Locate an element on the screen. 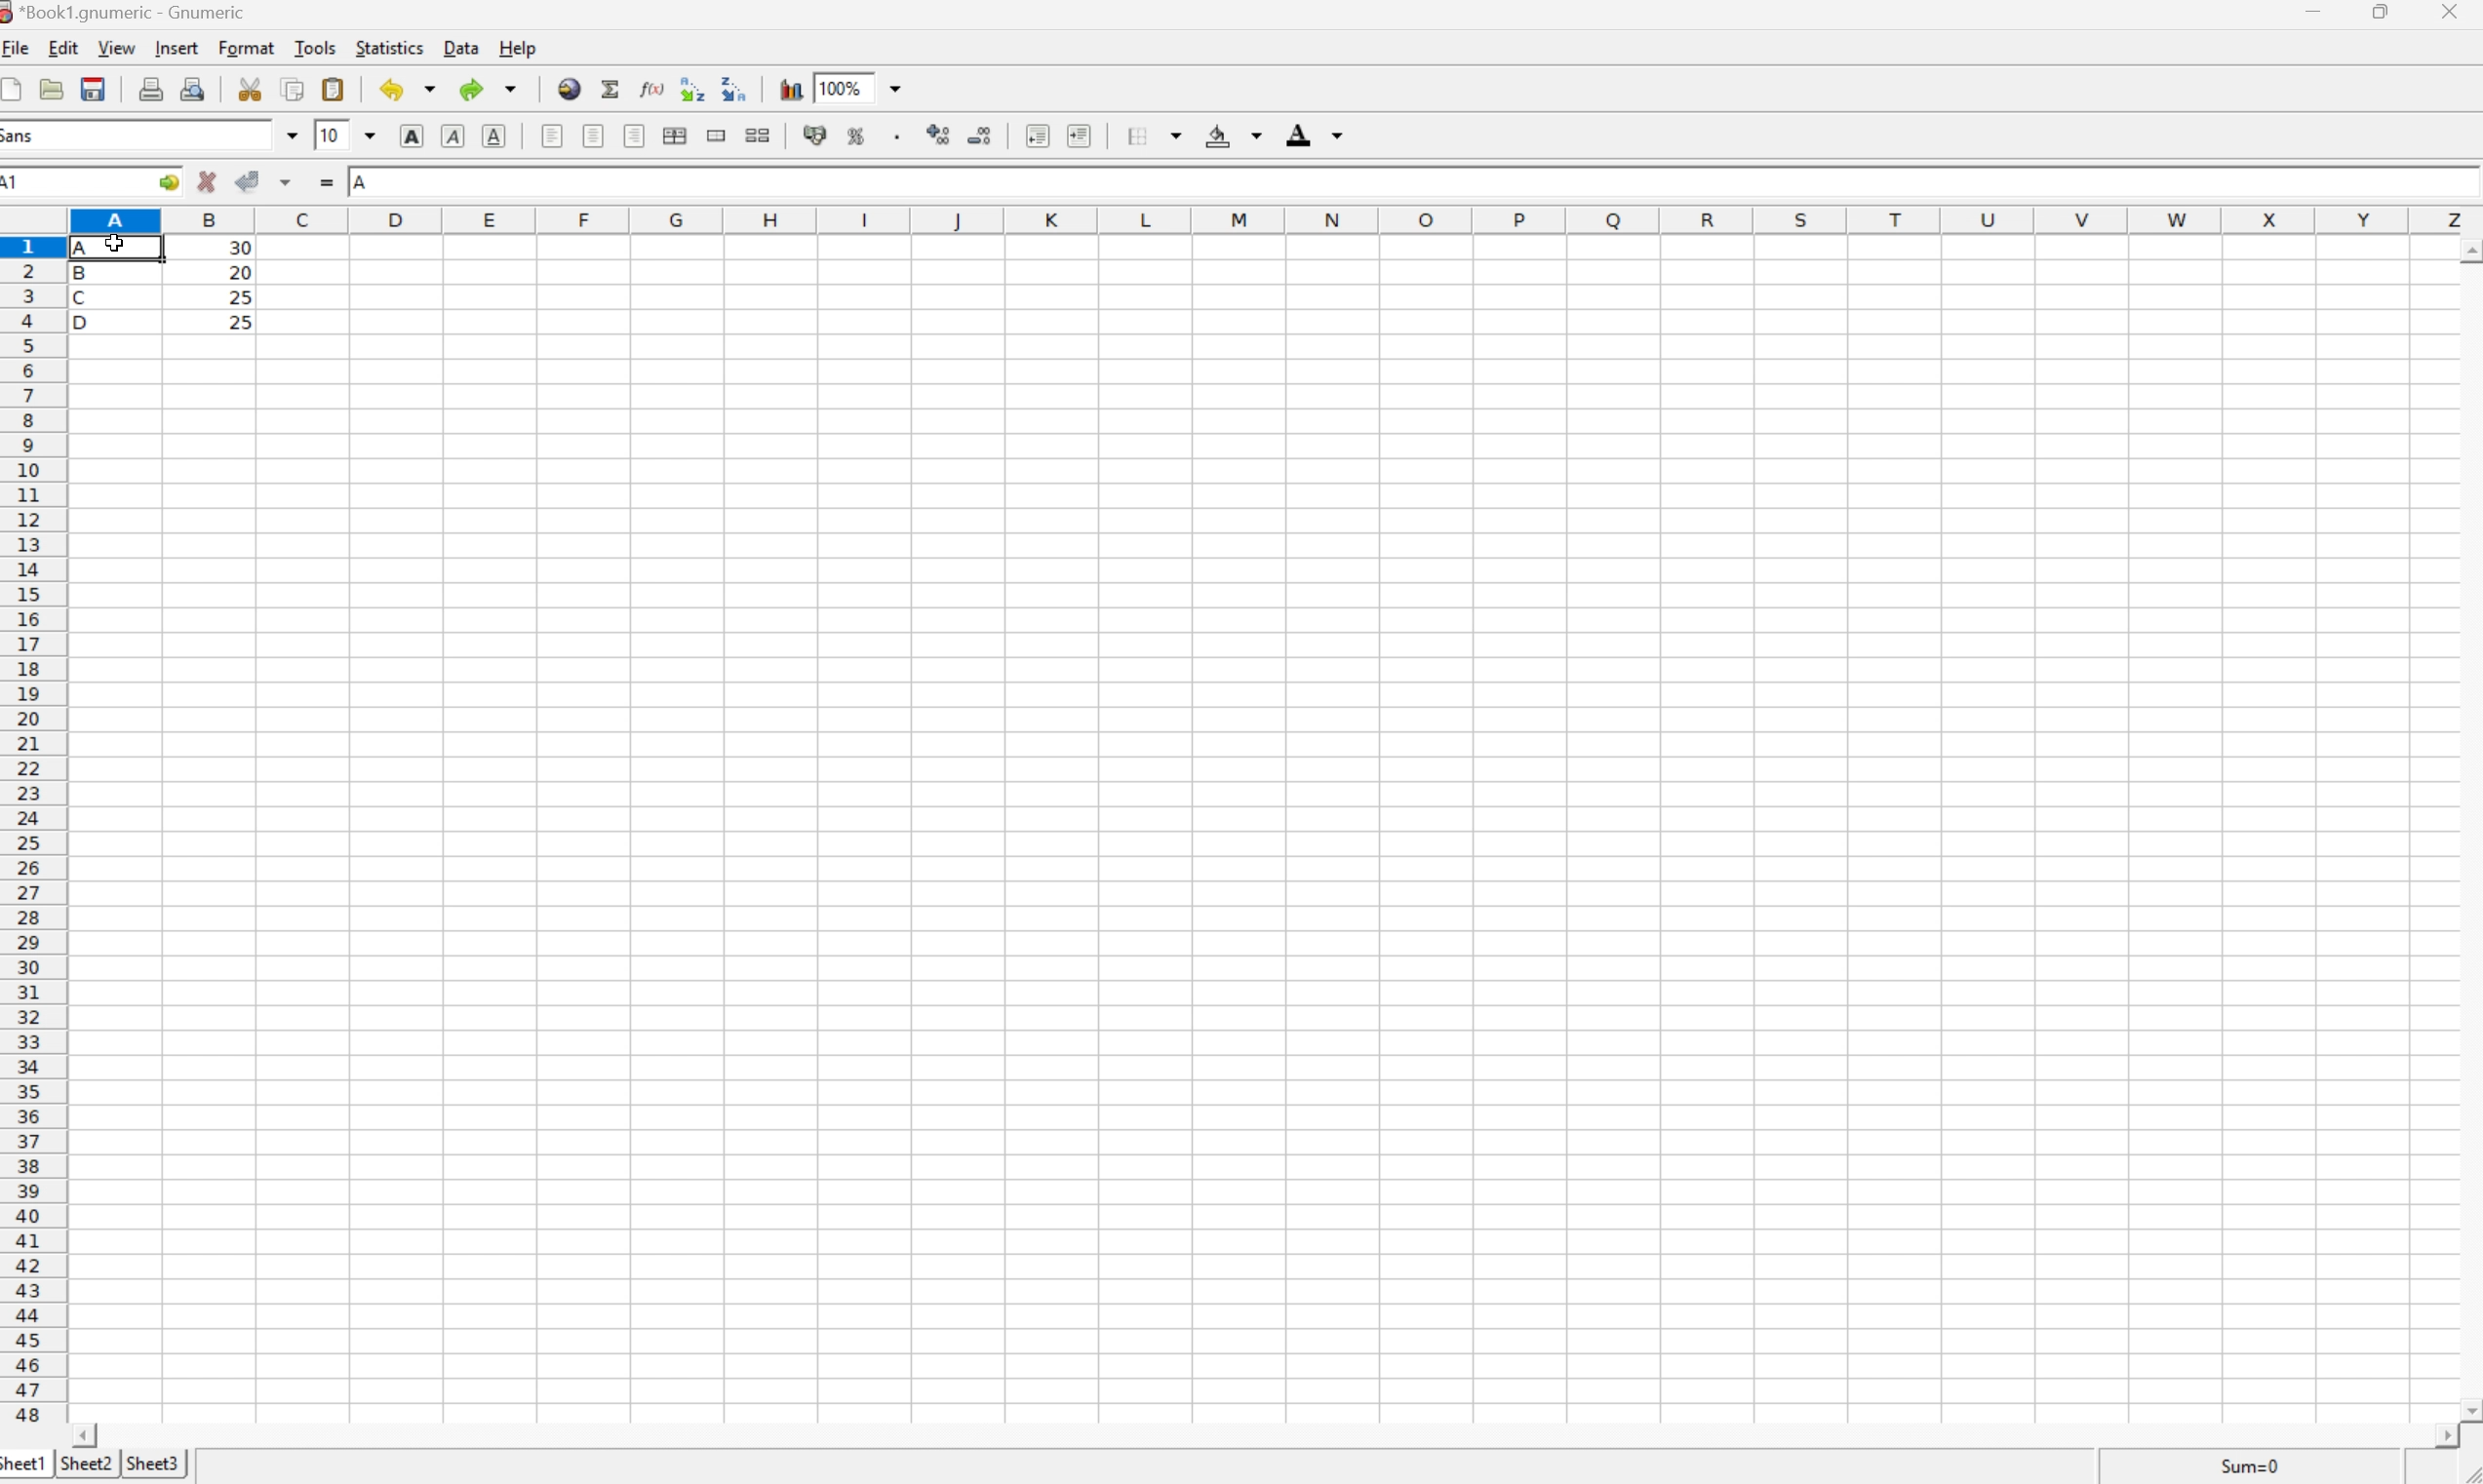  Print preview is located at coordinates (194, 87).